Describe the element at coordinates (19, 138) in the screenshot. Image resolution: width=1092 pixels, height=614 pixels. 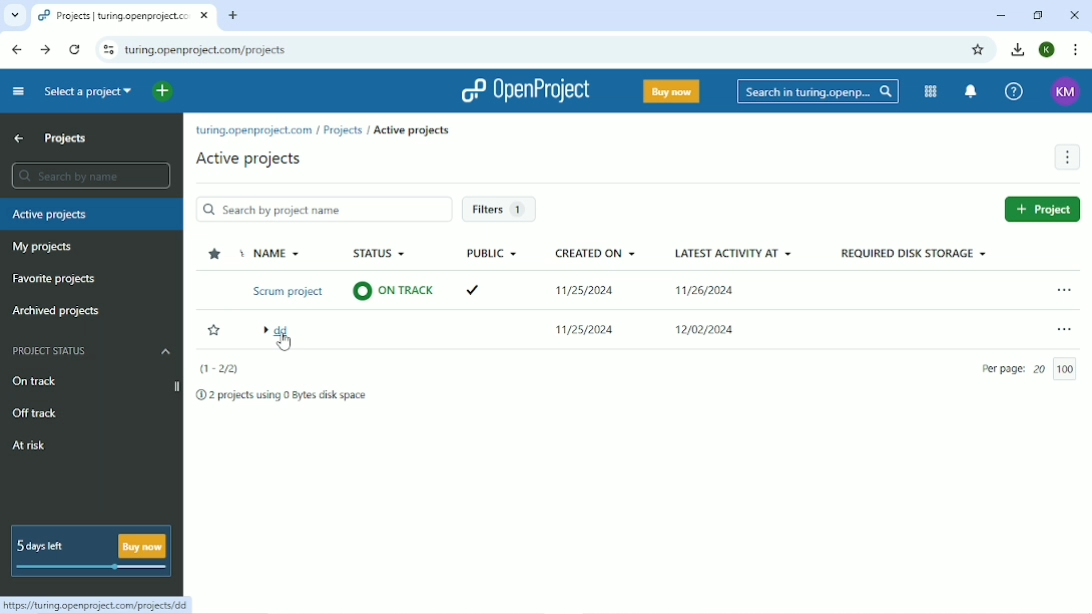
I see `Up` at that location.